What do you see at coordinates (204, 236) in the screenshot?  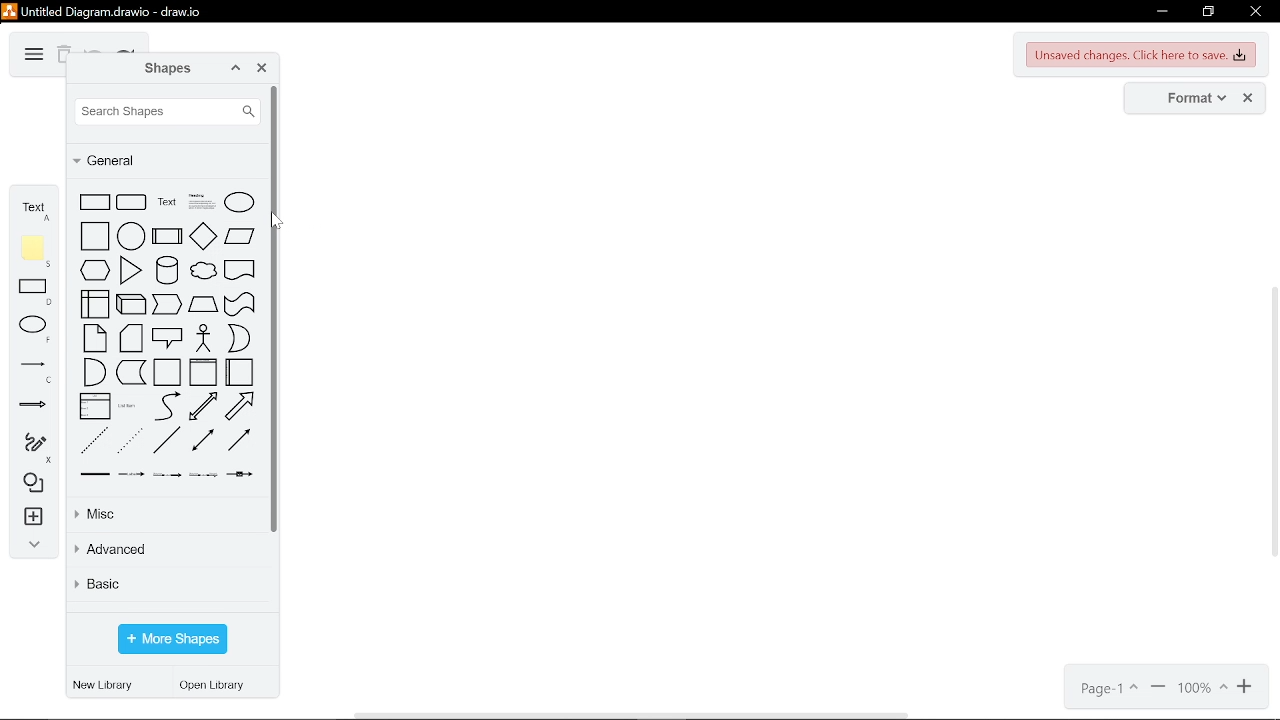 I see `diamond` at bounding box center [204, 236].